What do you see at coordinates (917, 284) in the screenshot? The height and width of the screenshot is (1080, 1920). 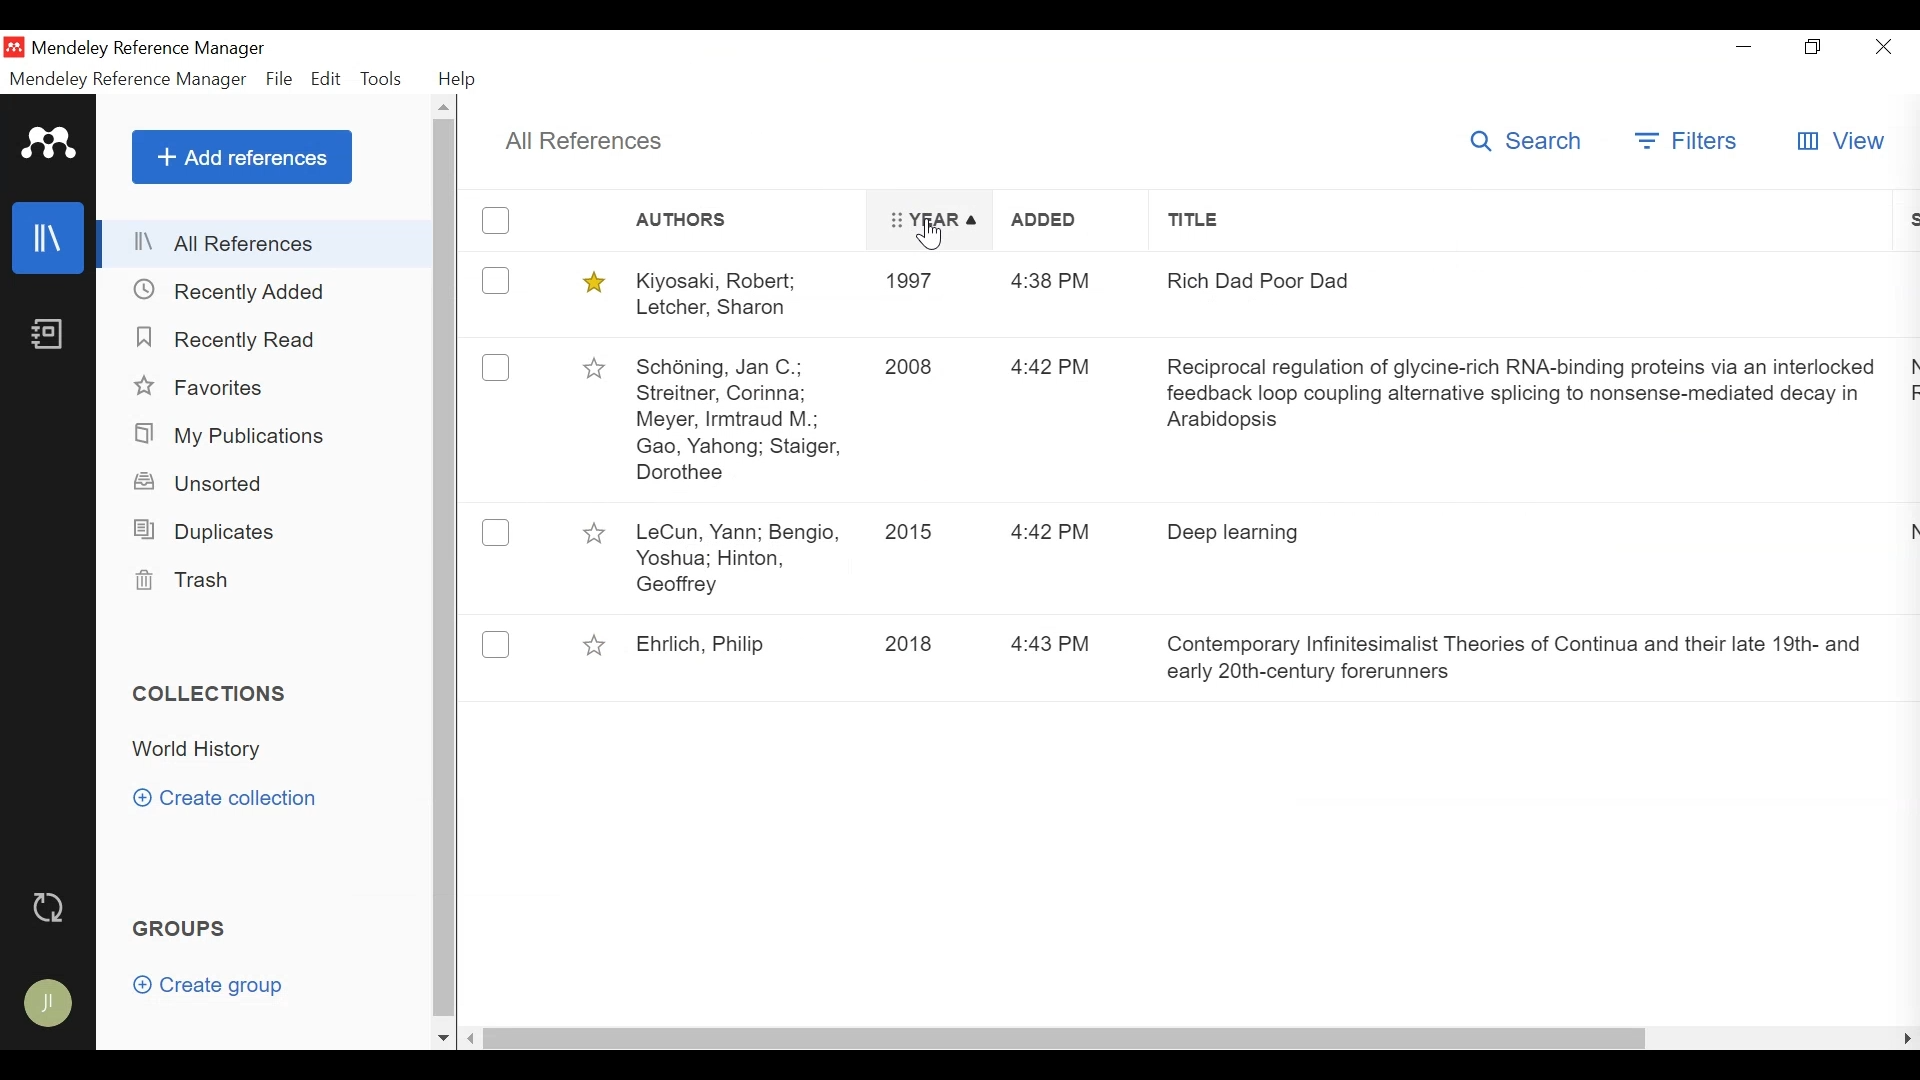 I see `1997` at bounding box center [917, 284].